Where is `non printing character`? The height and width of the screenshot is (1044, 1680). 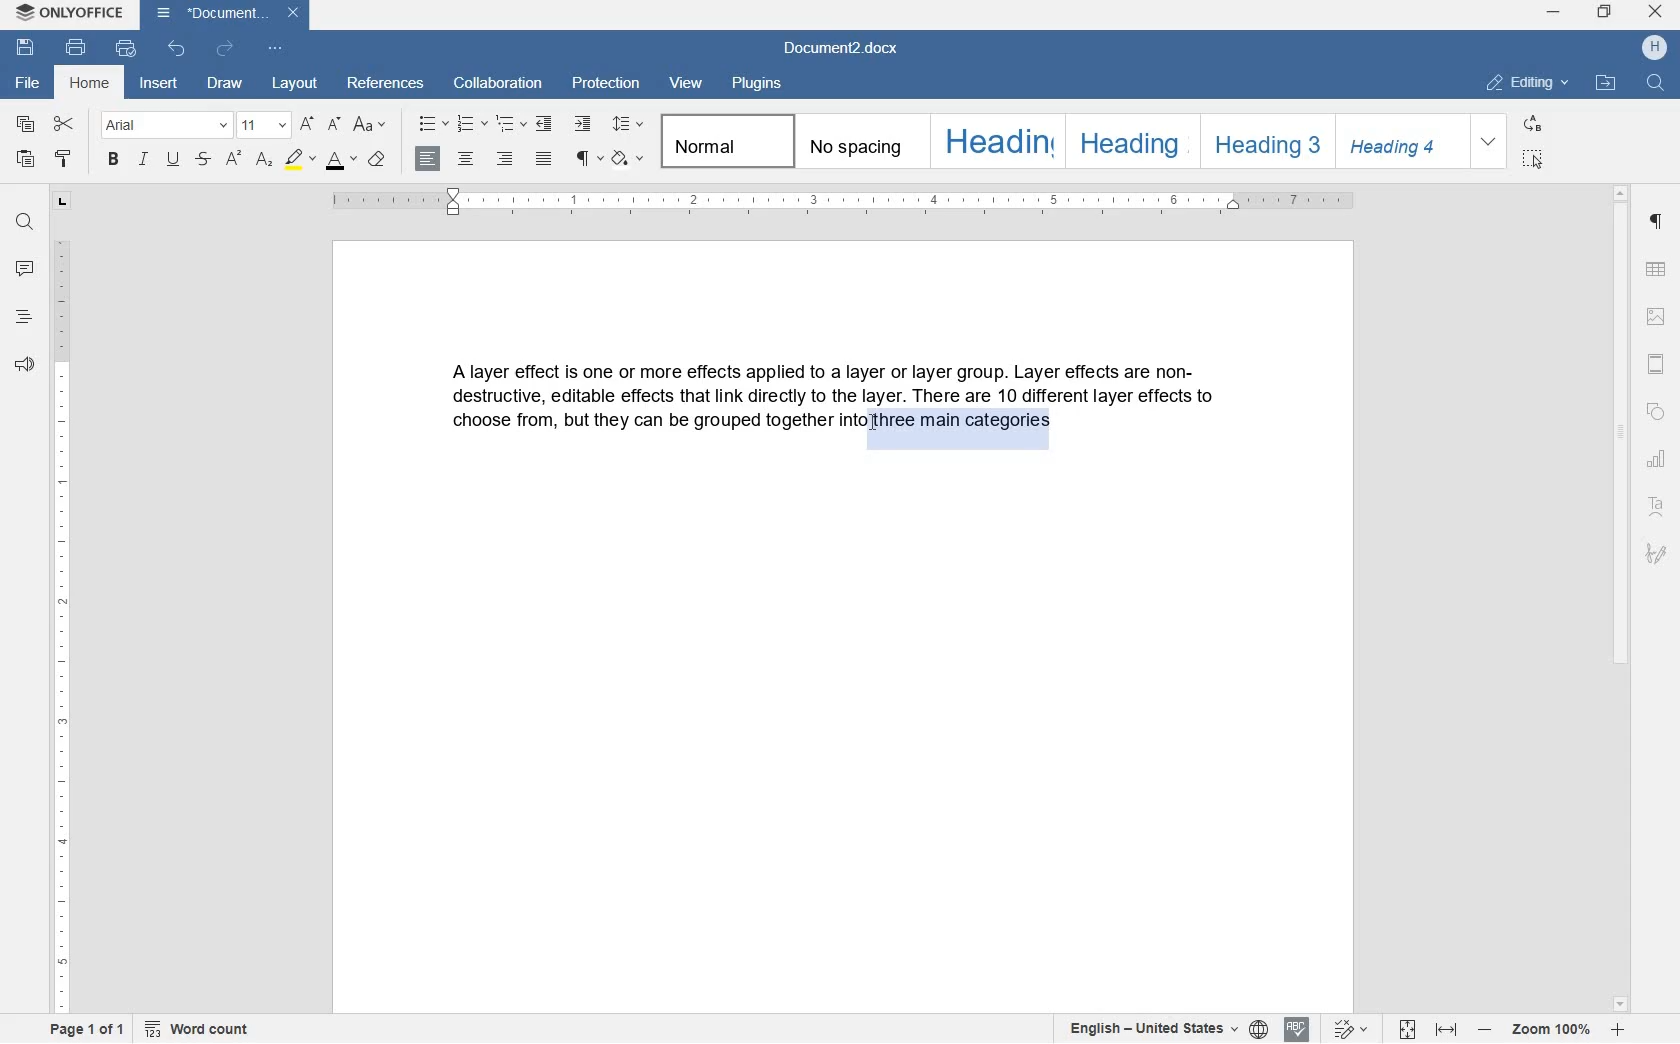 non printing character is located at coordinates (585, 156).